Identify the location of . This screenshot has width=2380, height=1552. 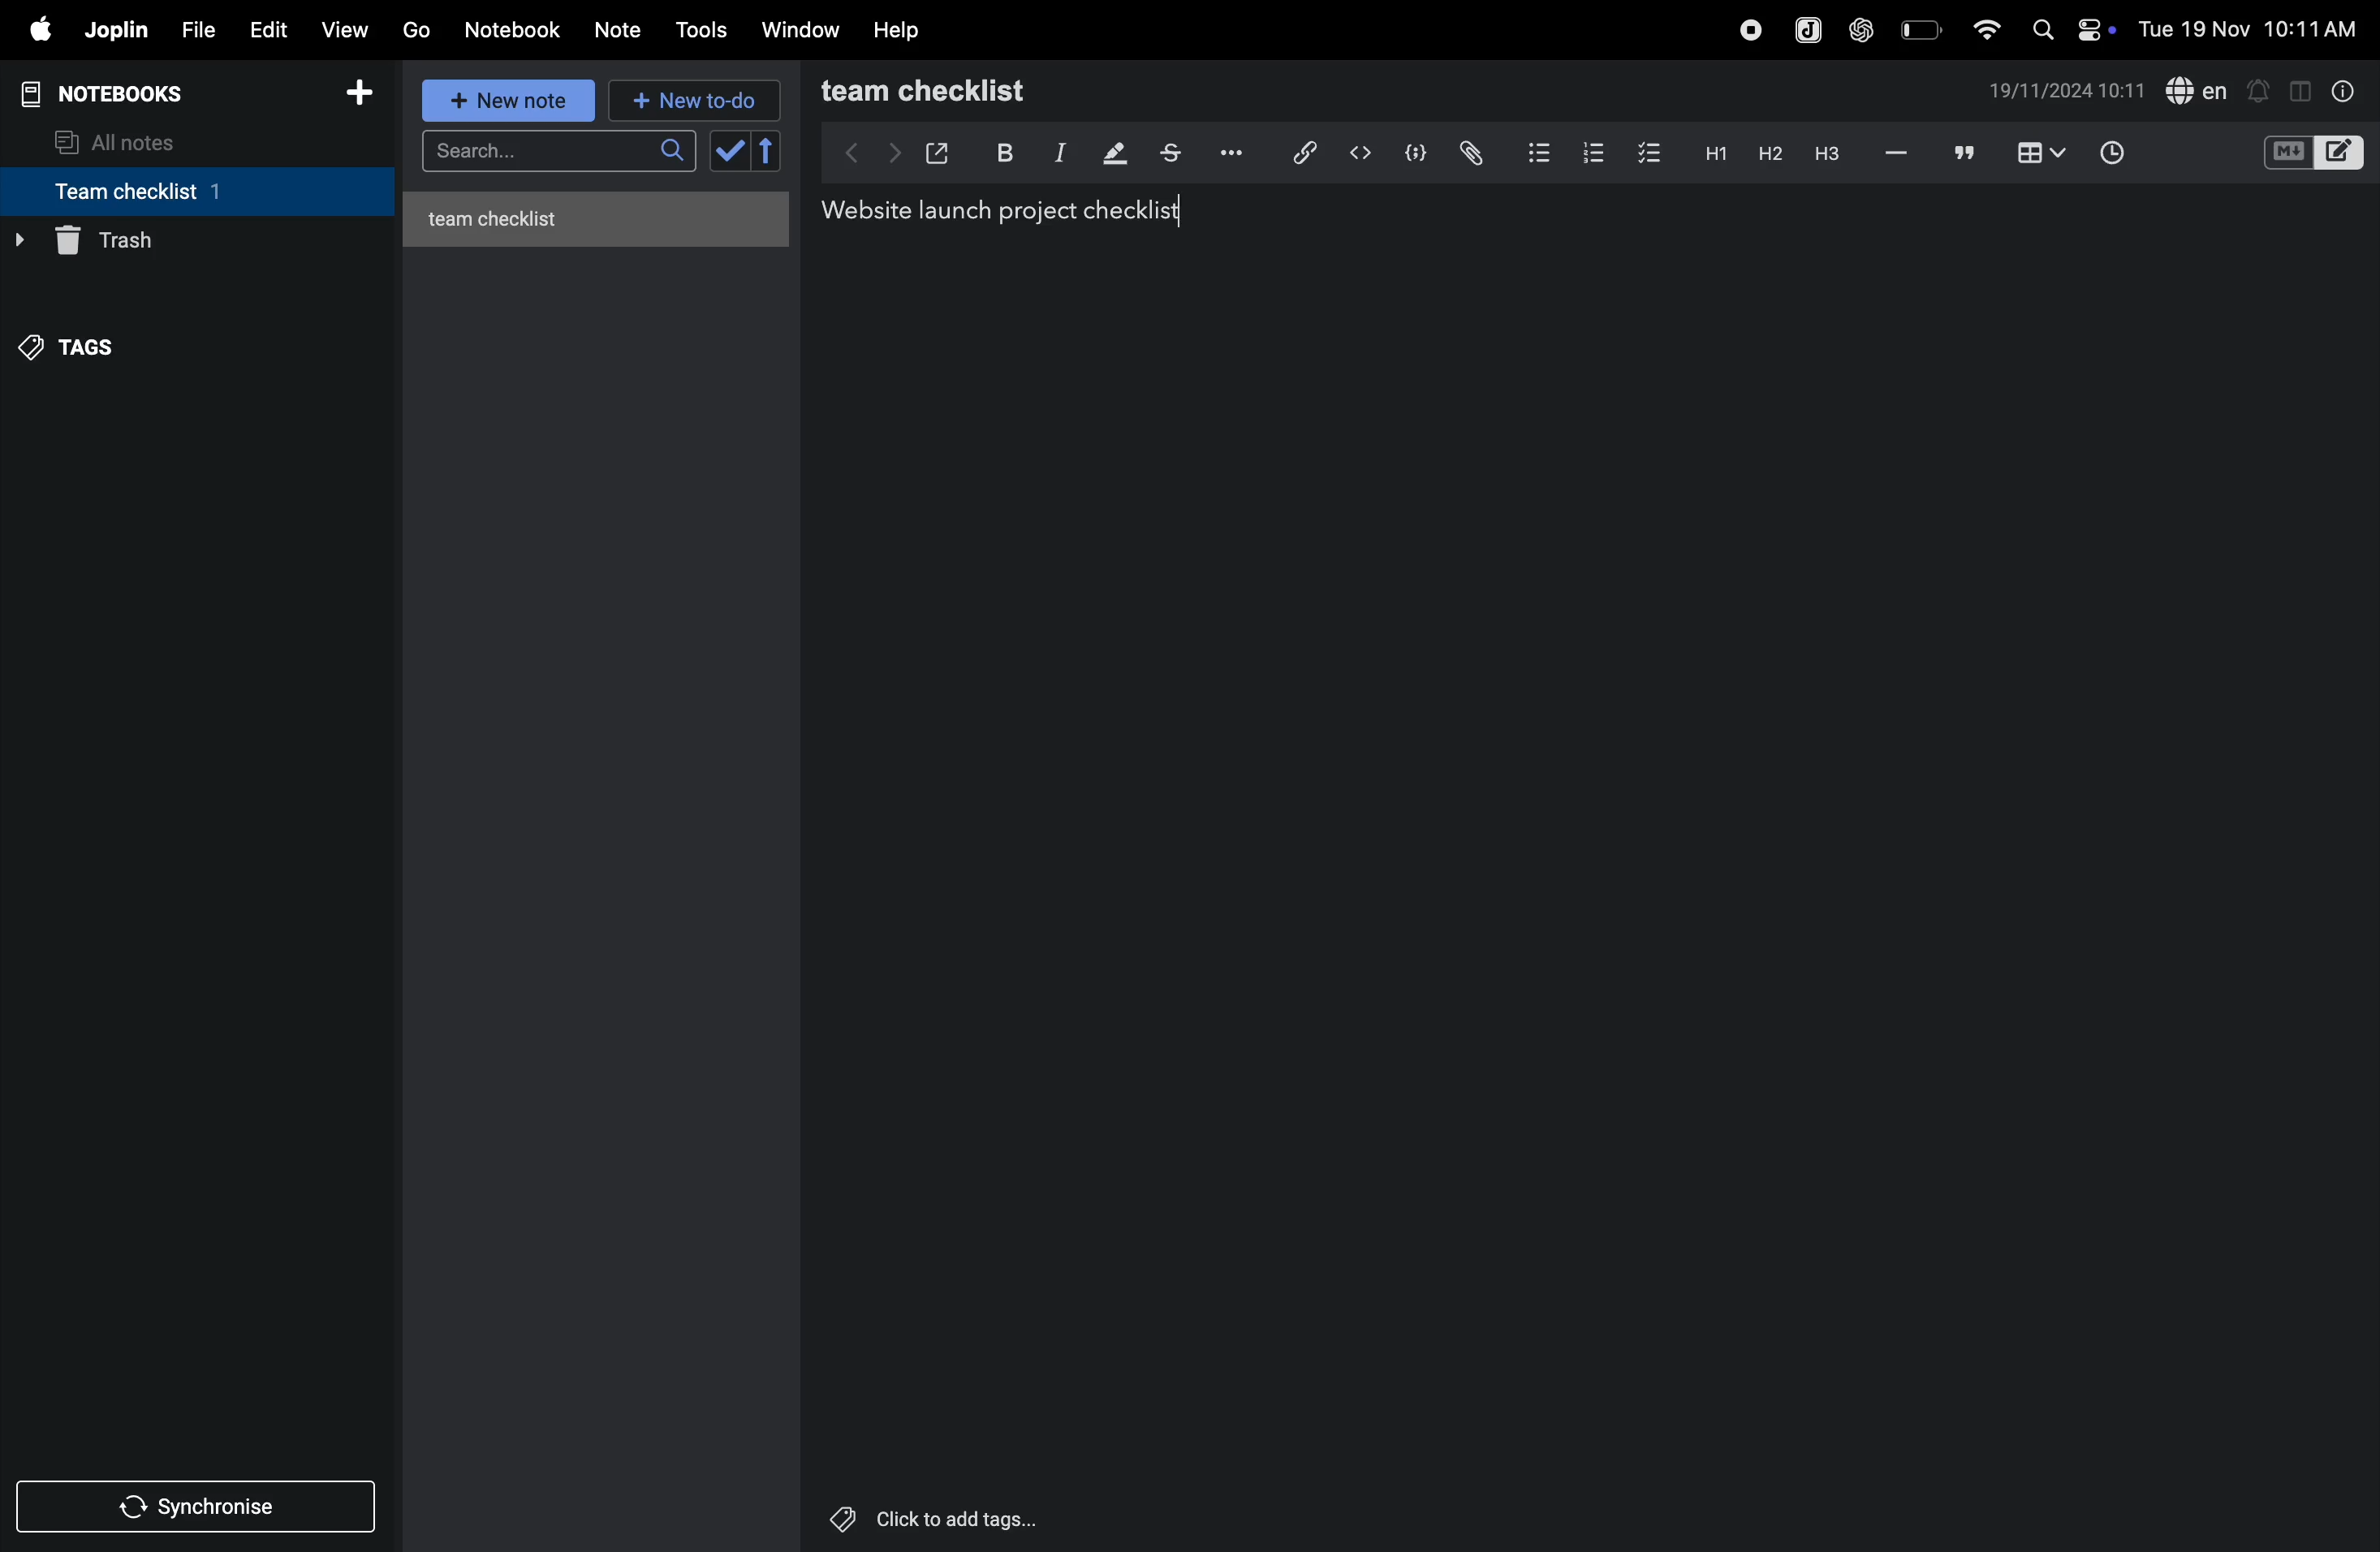
(959, 1519).